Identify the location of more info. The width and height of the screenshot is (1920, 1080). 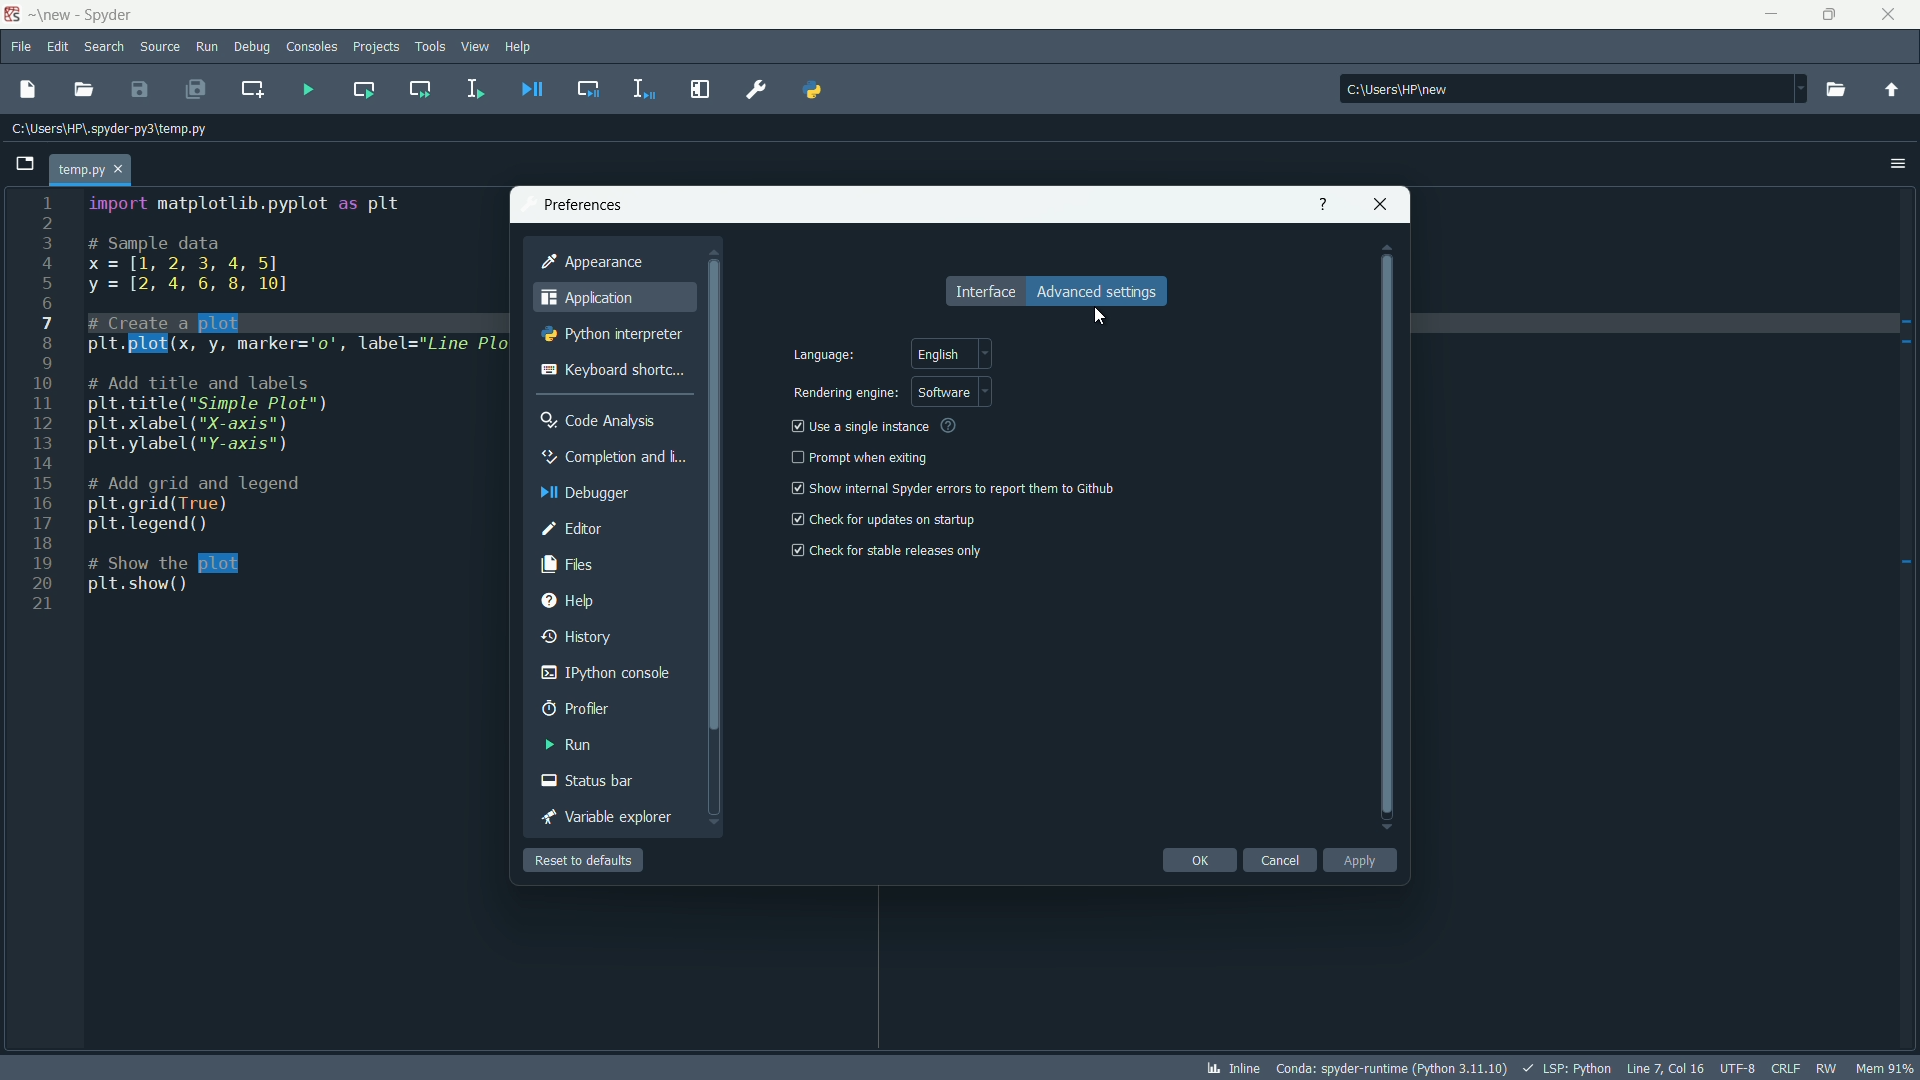
(950, 426).